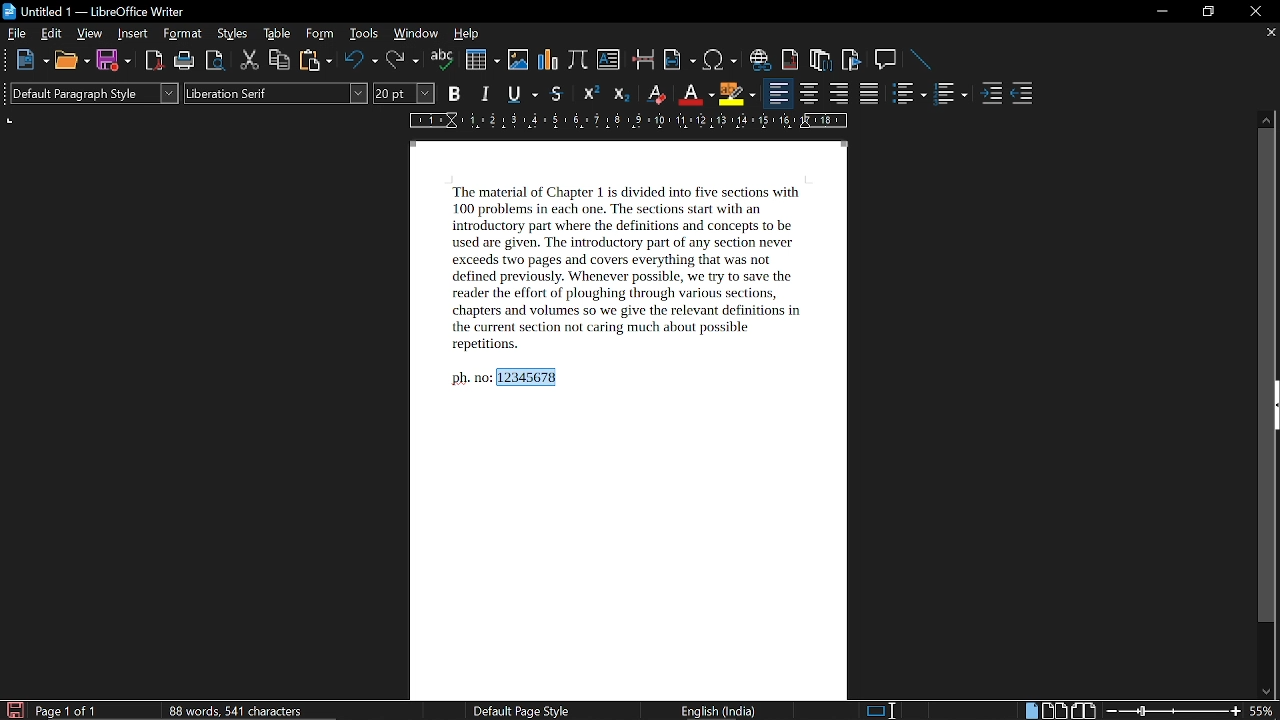  Describe the element at coordinates (1270, 33) in the screenshot. I see `close current tab` at that location.